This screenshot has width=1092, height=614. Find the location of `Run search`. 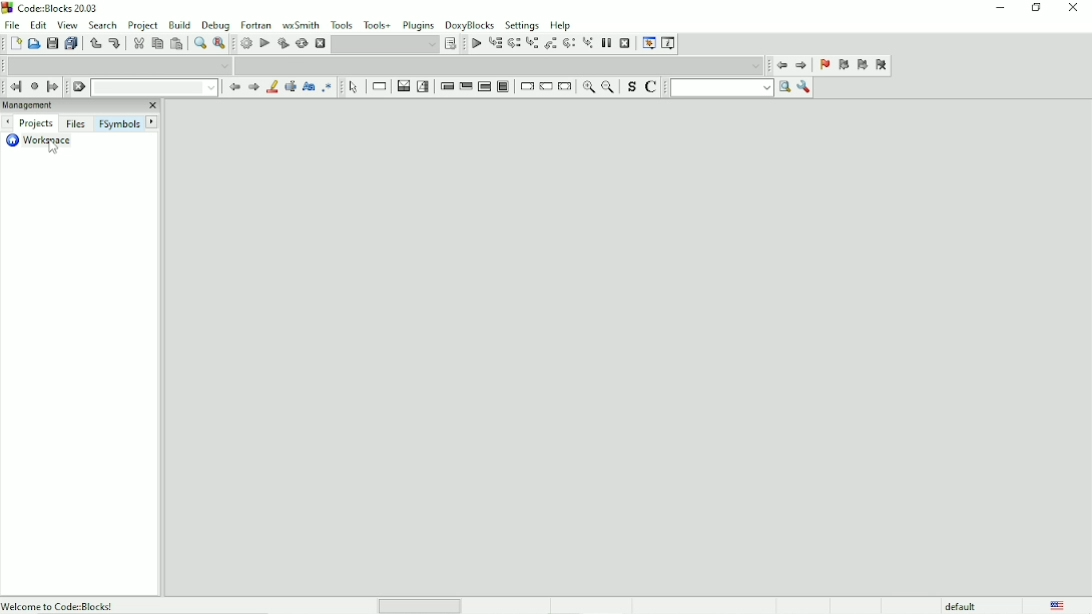

Run search is located at coordinates (730, 87).